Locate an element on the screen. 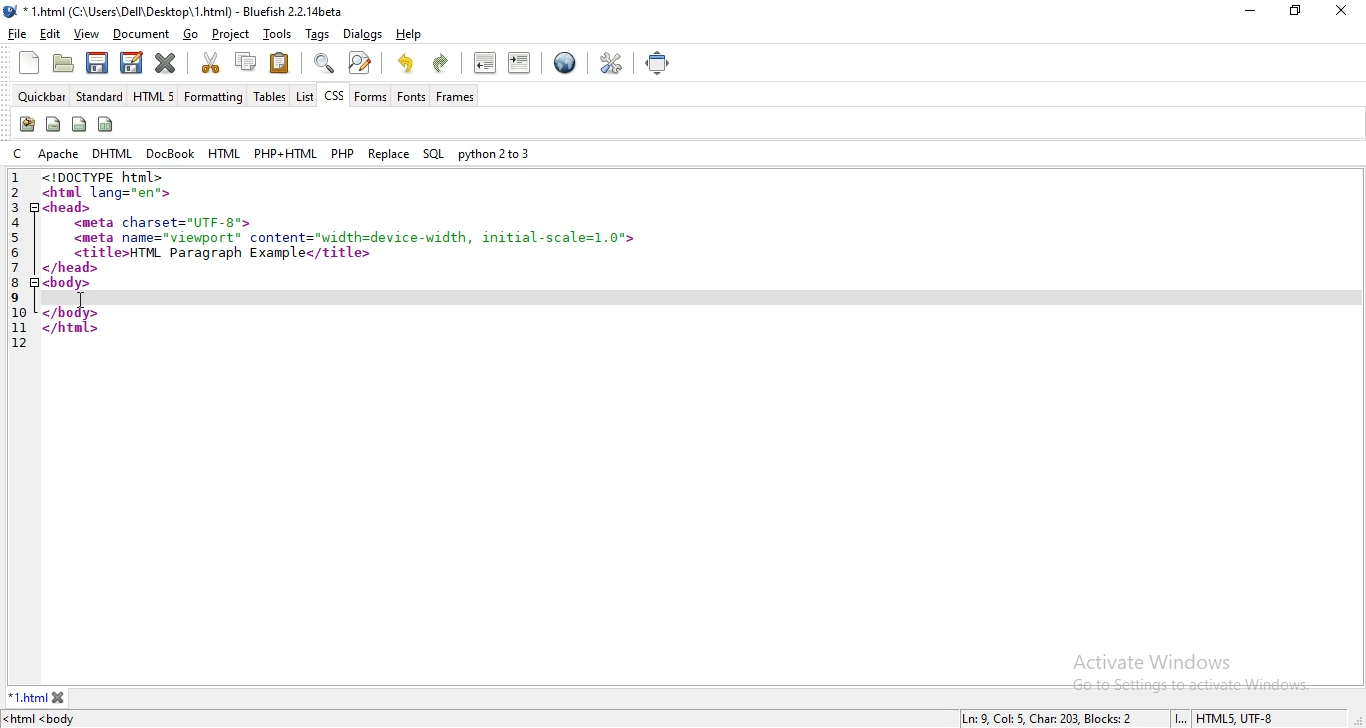  help is located at coordinates (408, 34).